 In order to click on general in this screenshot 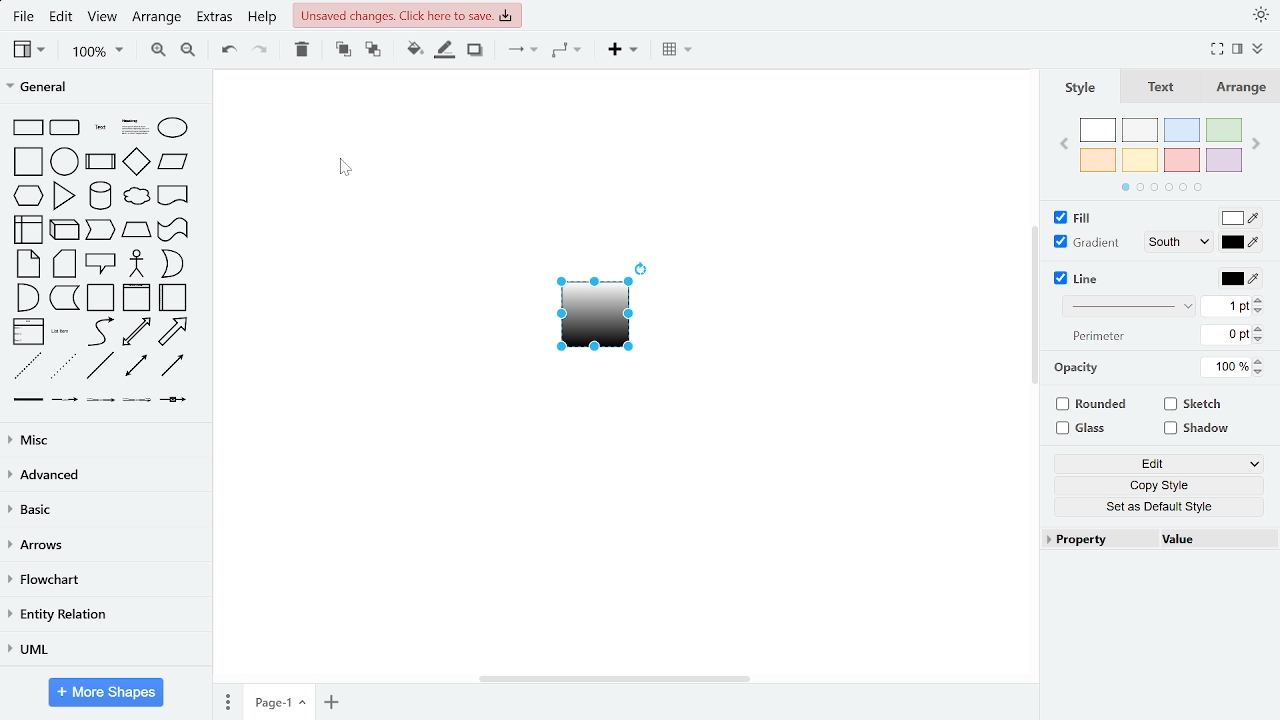, I will do `click(102, 86)`.